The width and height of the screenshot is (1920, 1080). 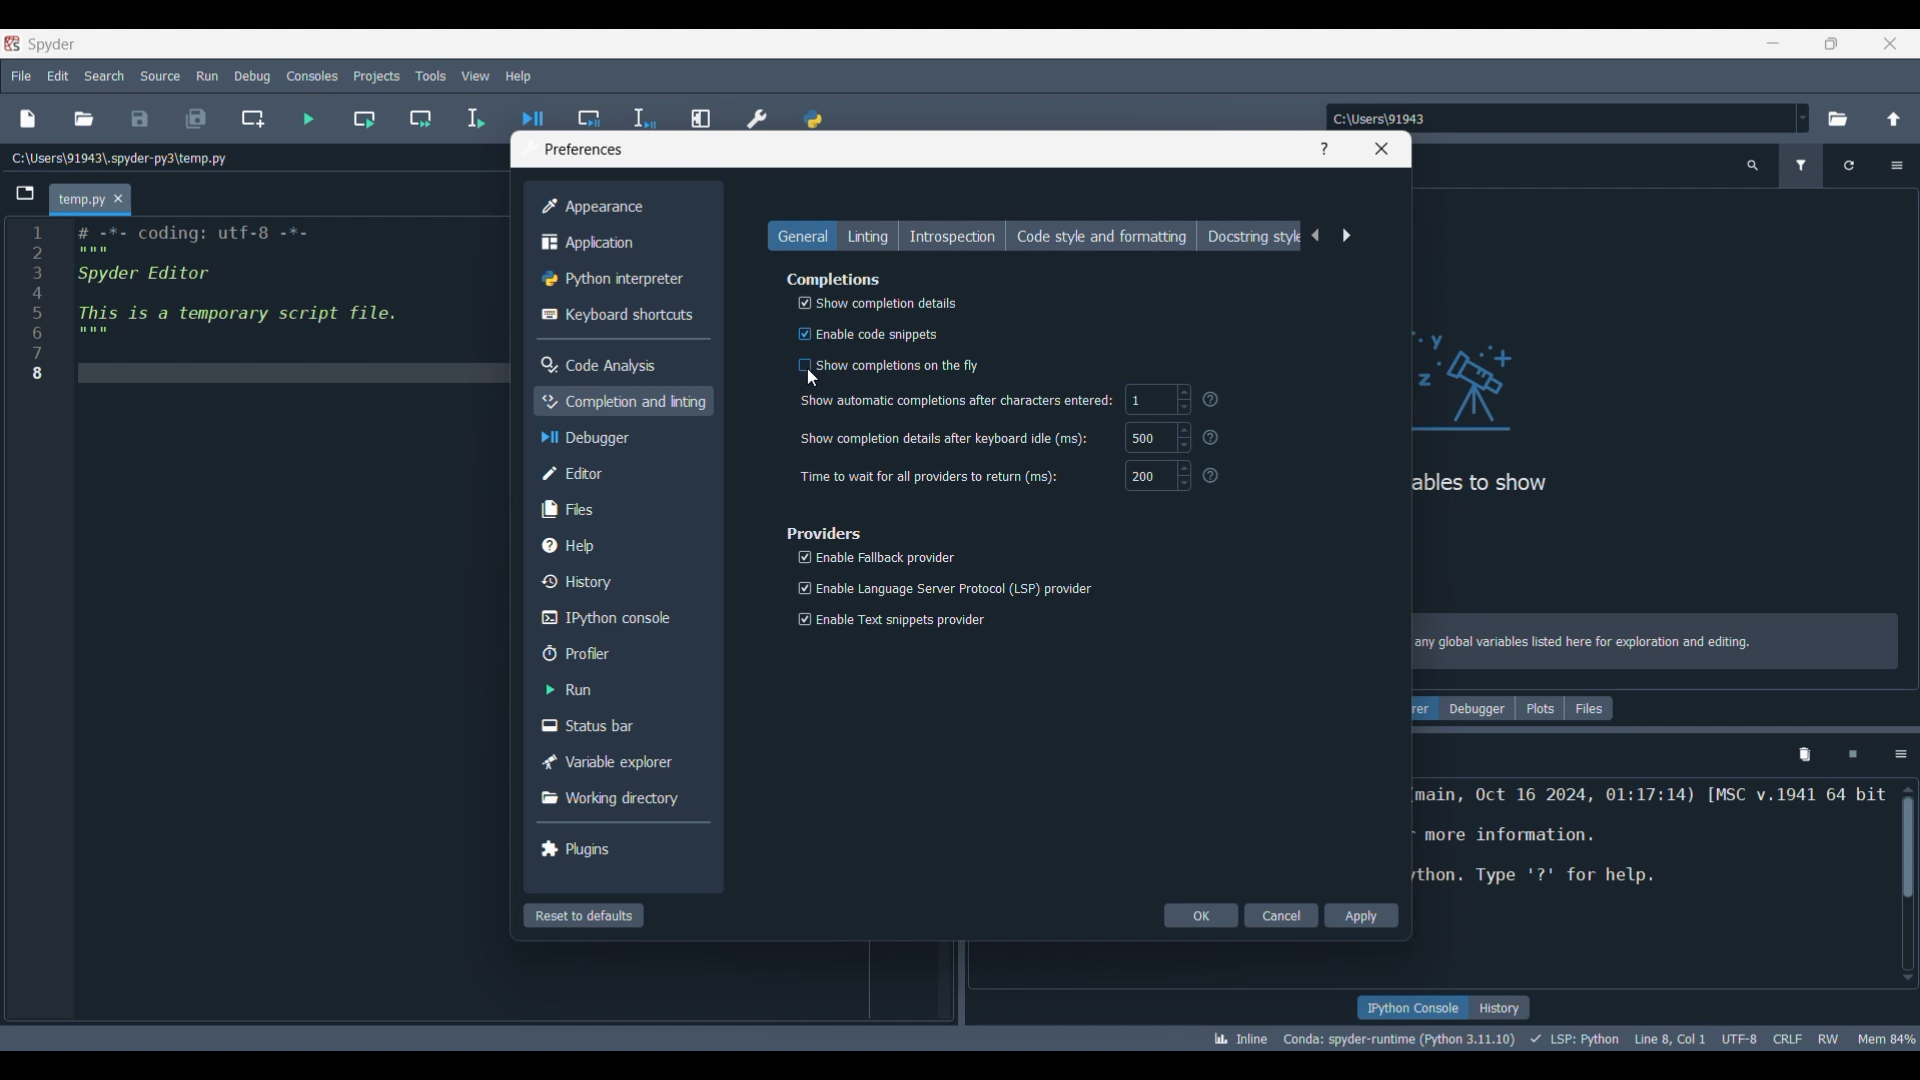 What do you see at coordinates (944, 439) in the screenshot?
I see `Show completion details after keyboard idle (ms):` at bounding box center [944, 439].